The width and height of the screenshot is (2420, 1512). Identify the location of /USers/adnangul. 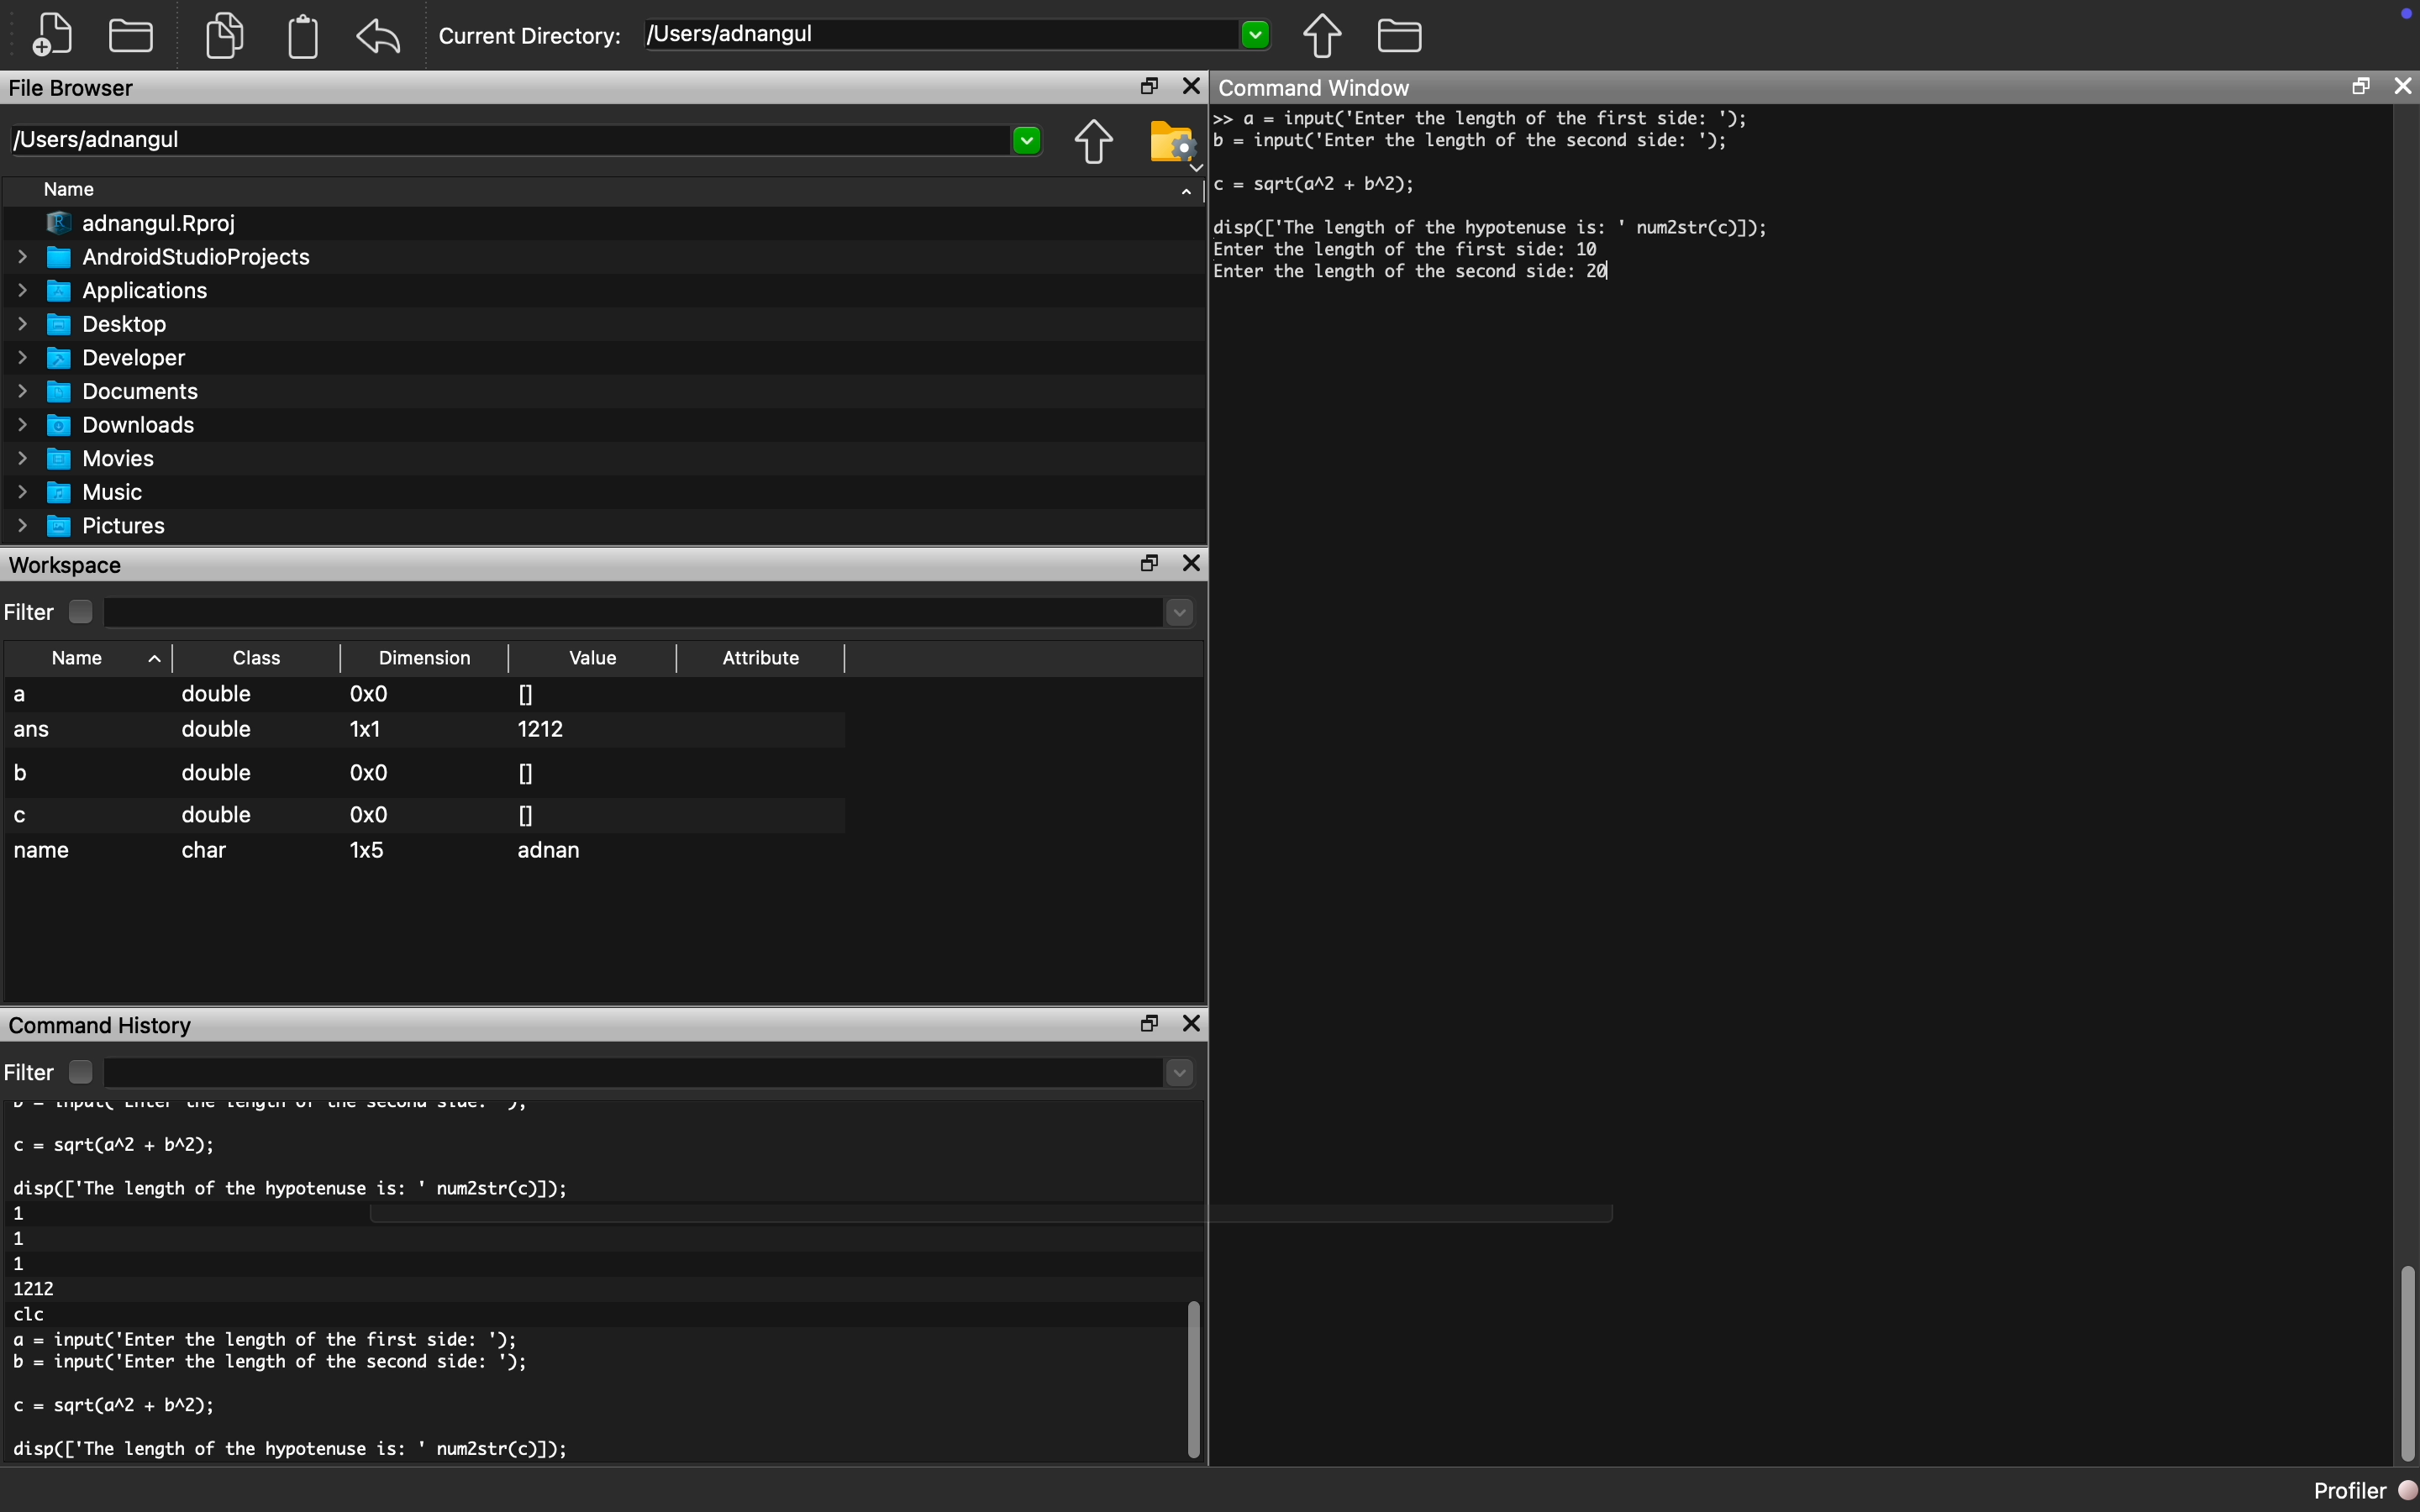
(960, 35).